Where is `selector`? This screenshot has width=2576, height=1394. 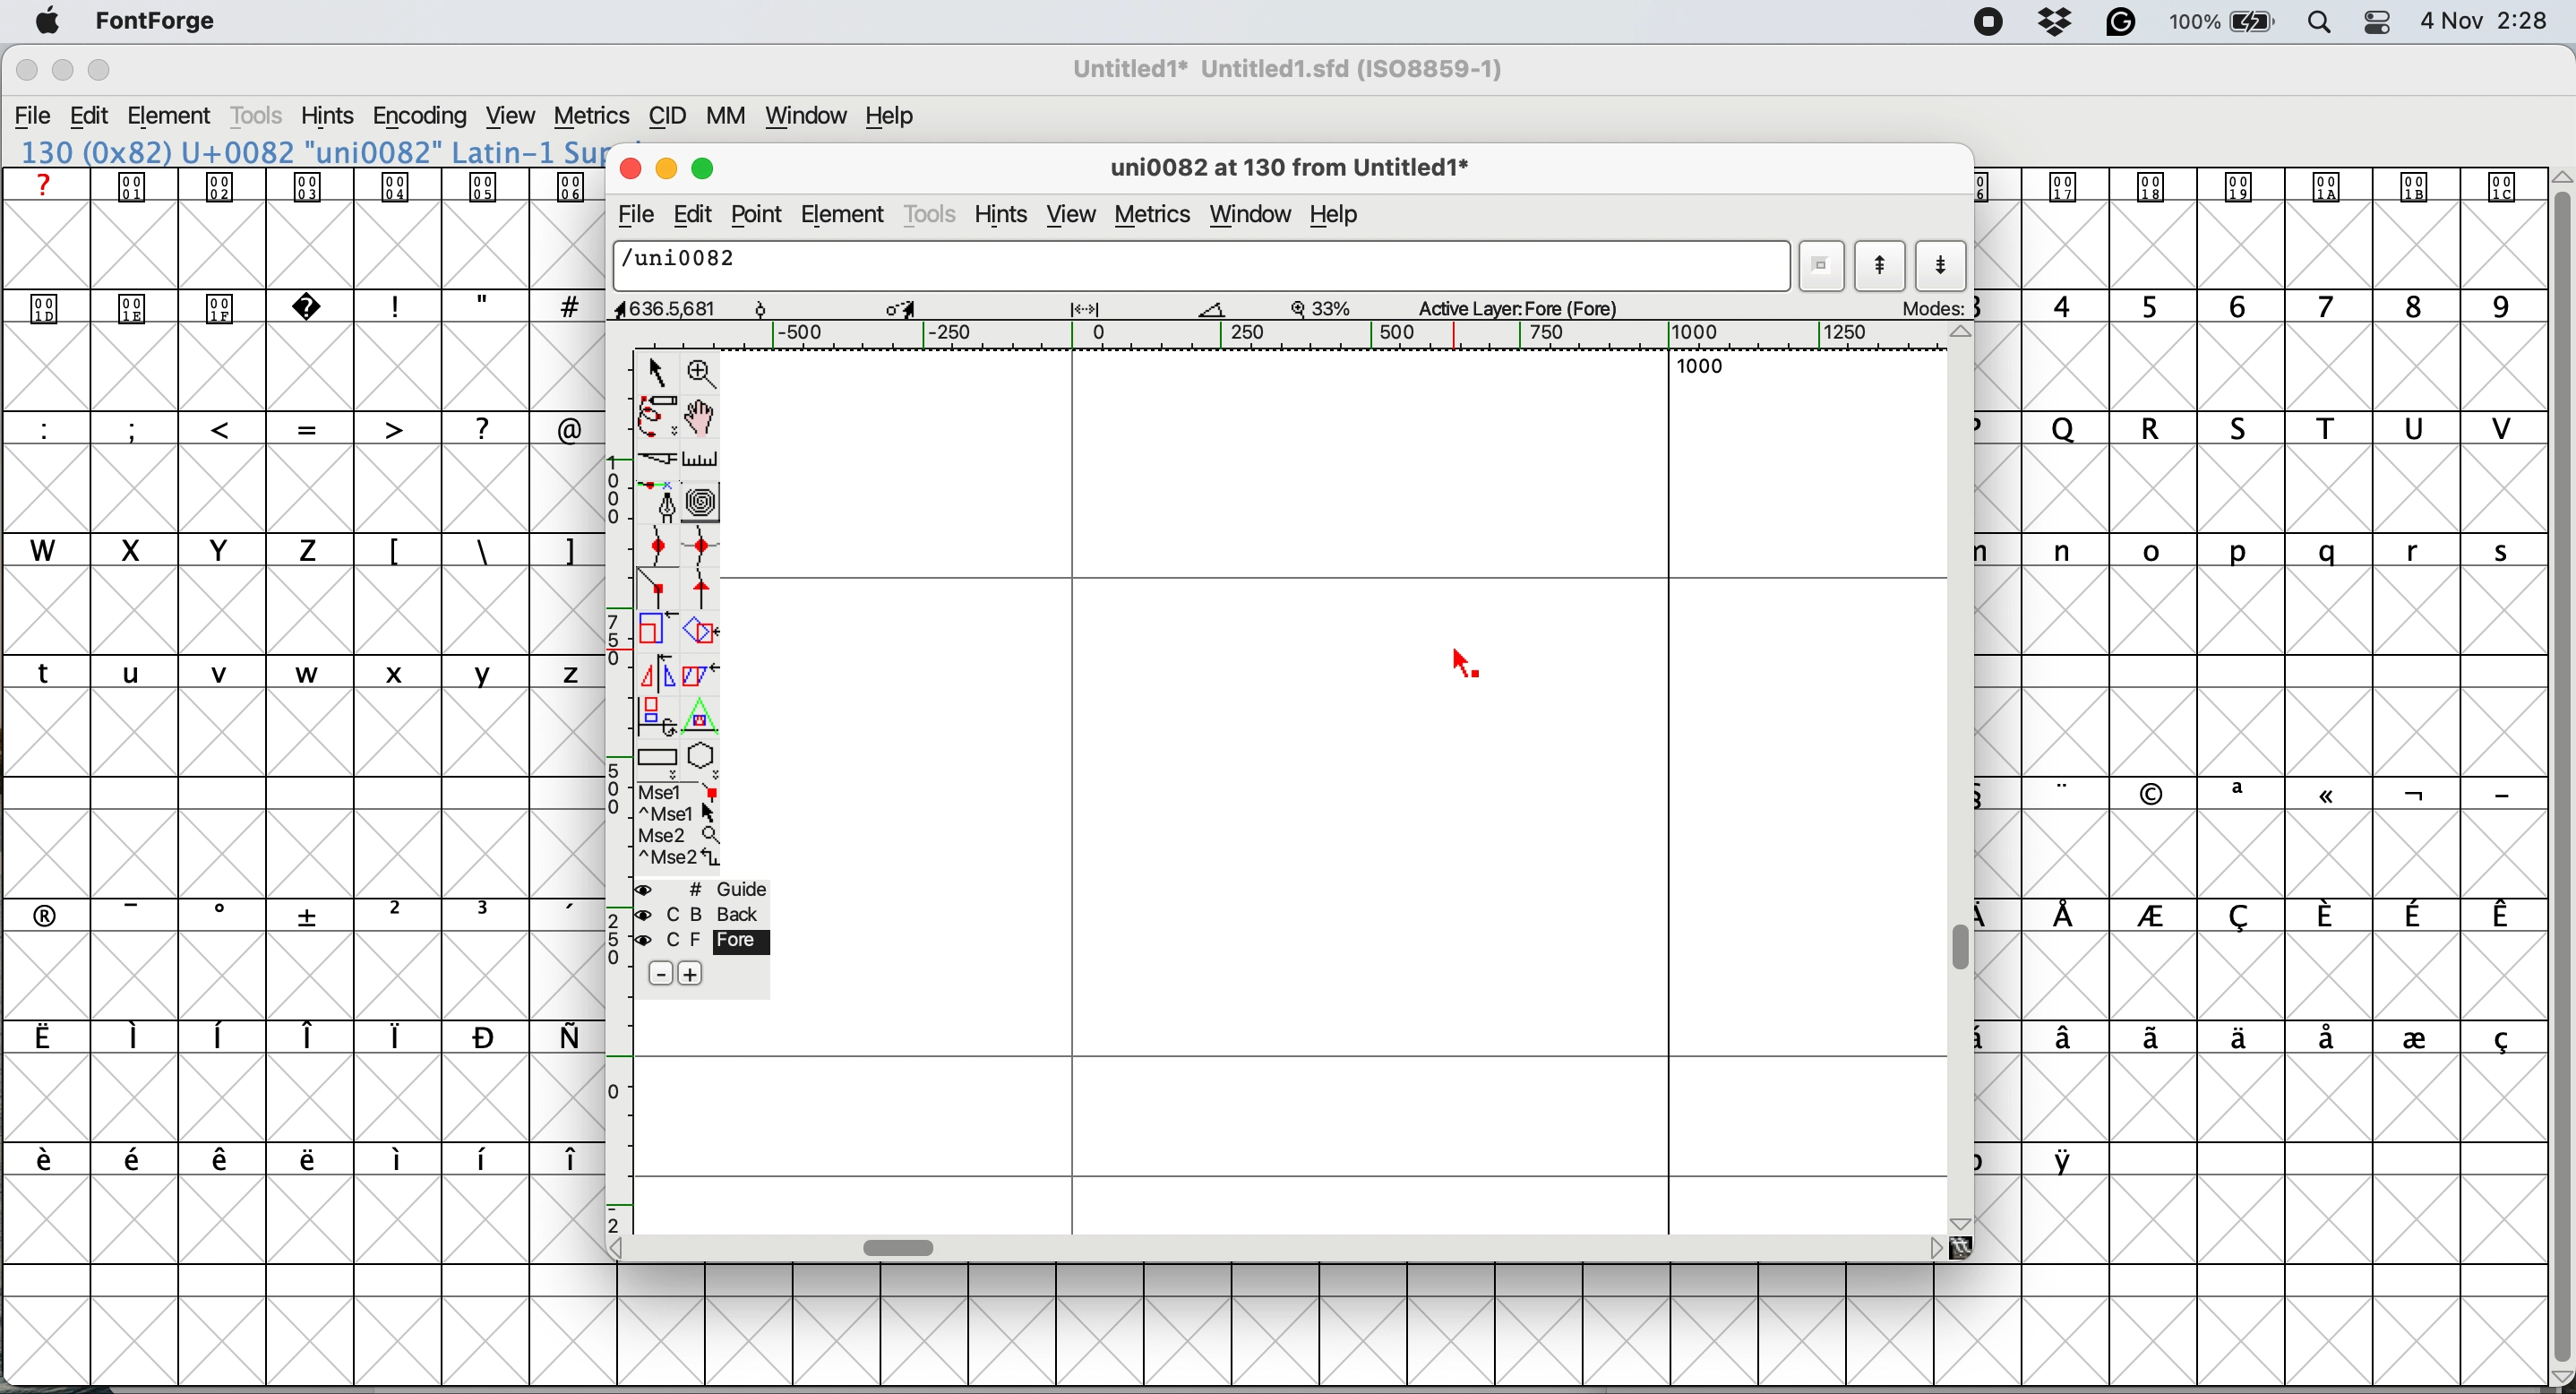
selector is located at coordinates (655, 374).